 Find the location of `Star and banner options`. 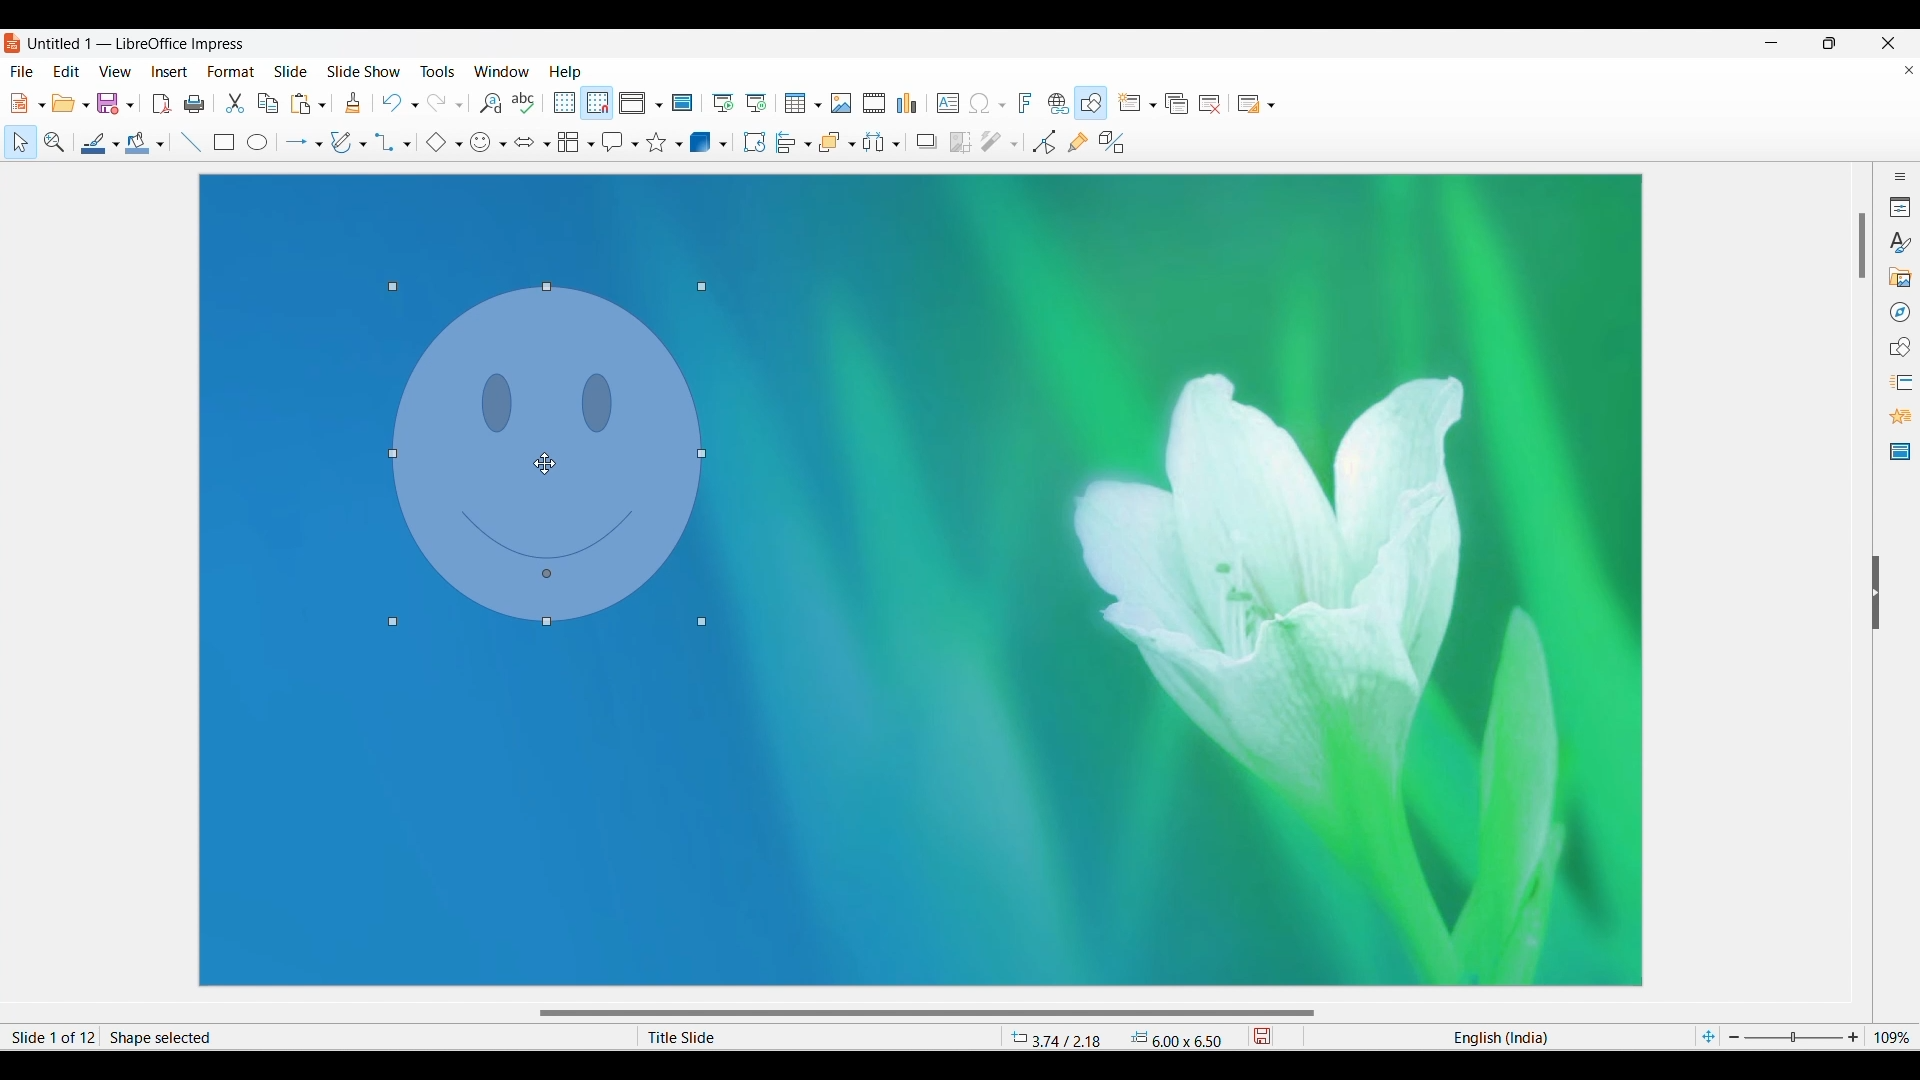

Star and banner options is located at coordinates (679, 145).